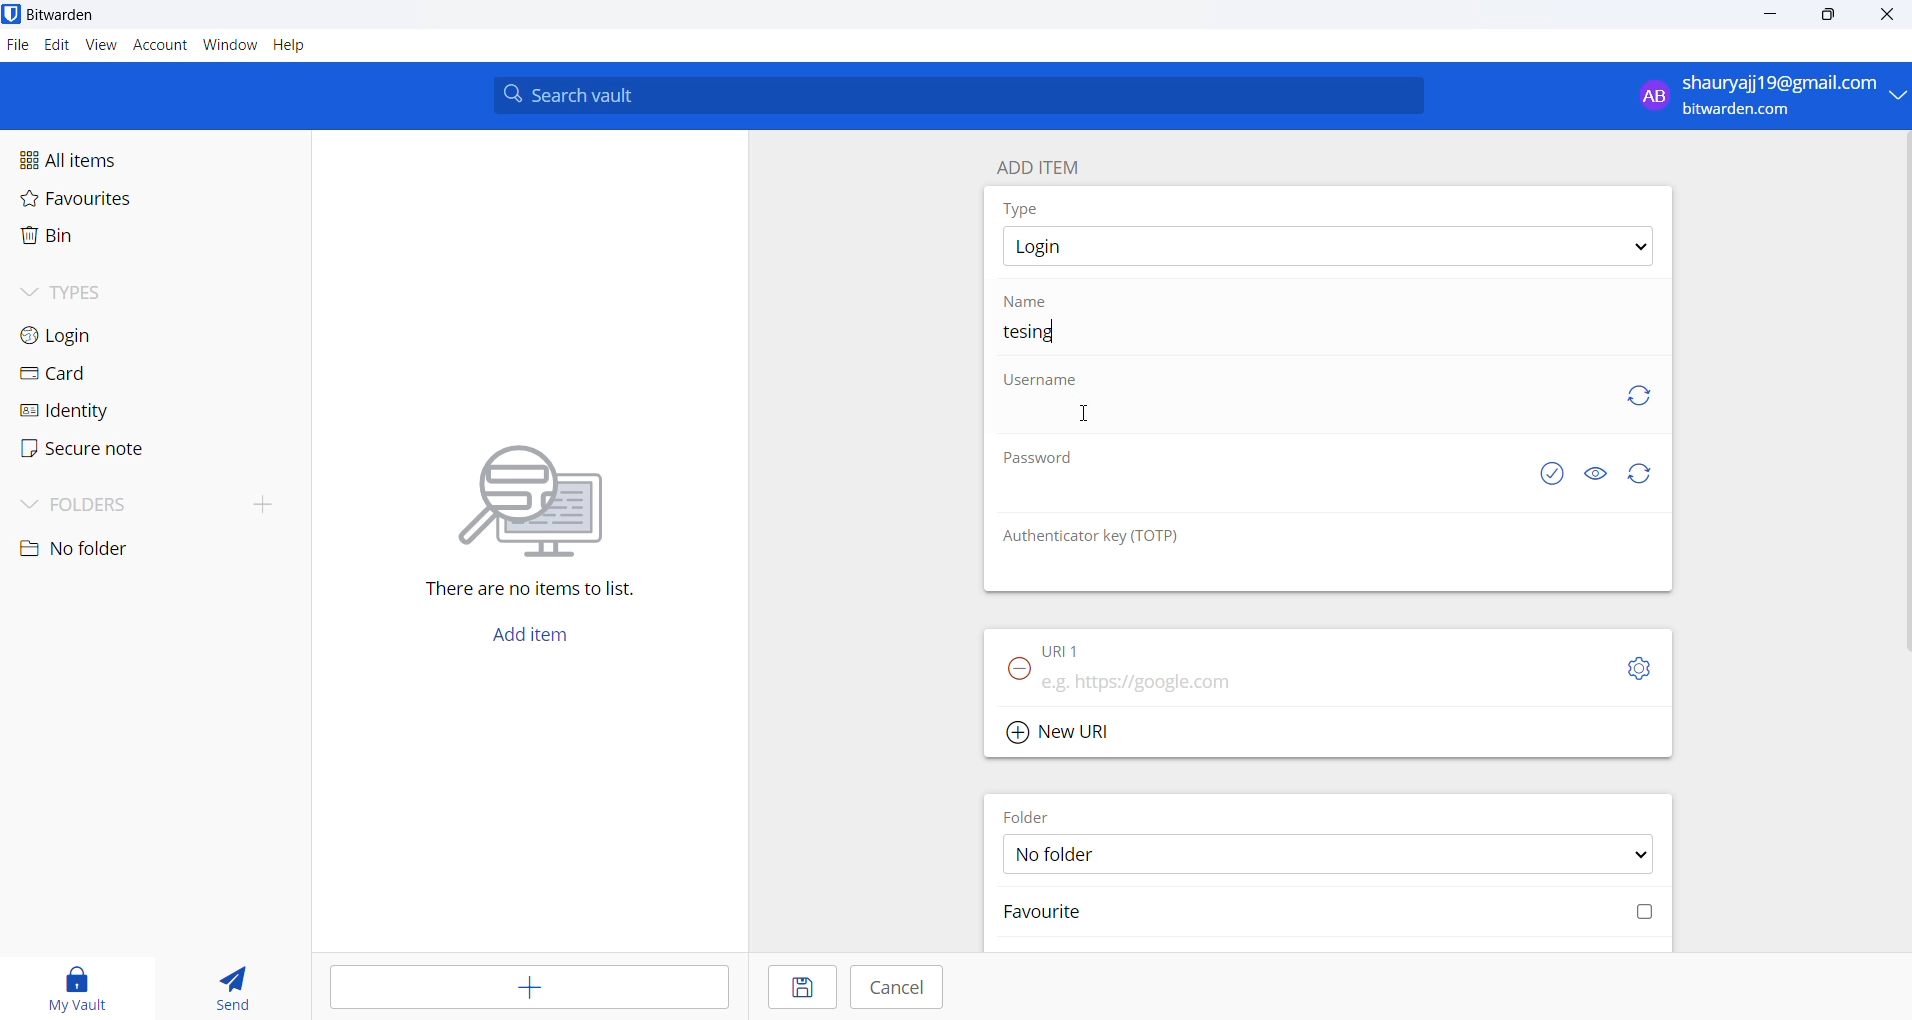 The image size is (1912, 1020). What do you see at coordinates (1329, 853) in the screenshot?
I see `Folder options` at bounding box center [1329, 853].